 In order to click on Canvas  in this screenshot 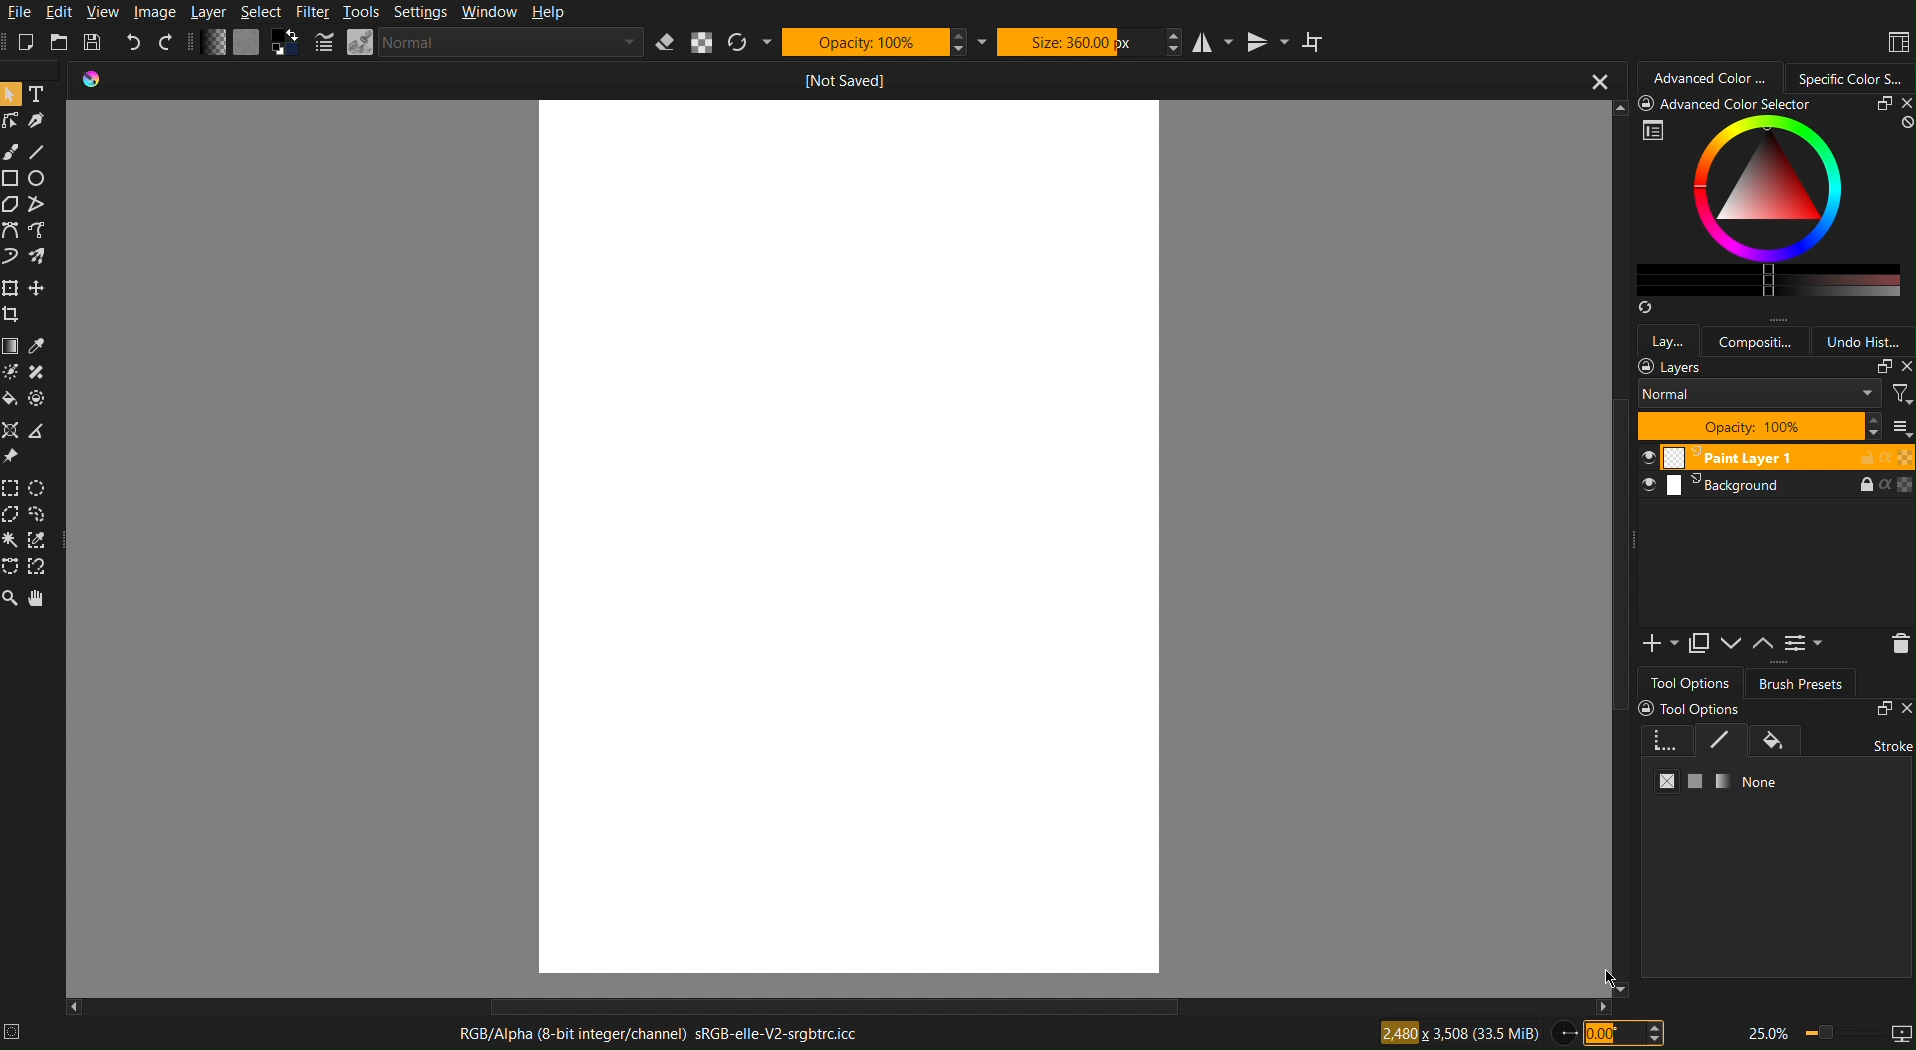, I will do `click(848, 542)`.